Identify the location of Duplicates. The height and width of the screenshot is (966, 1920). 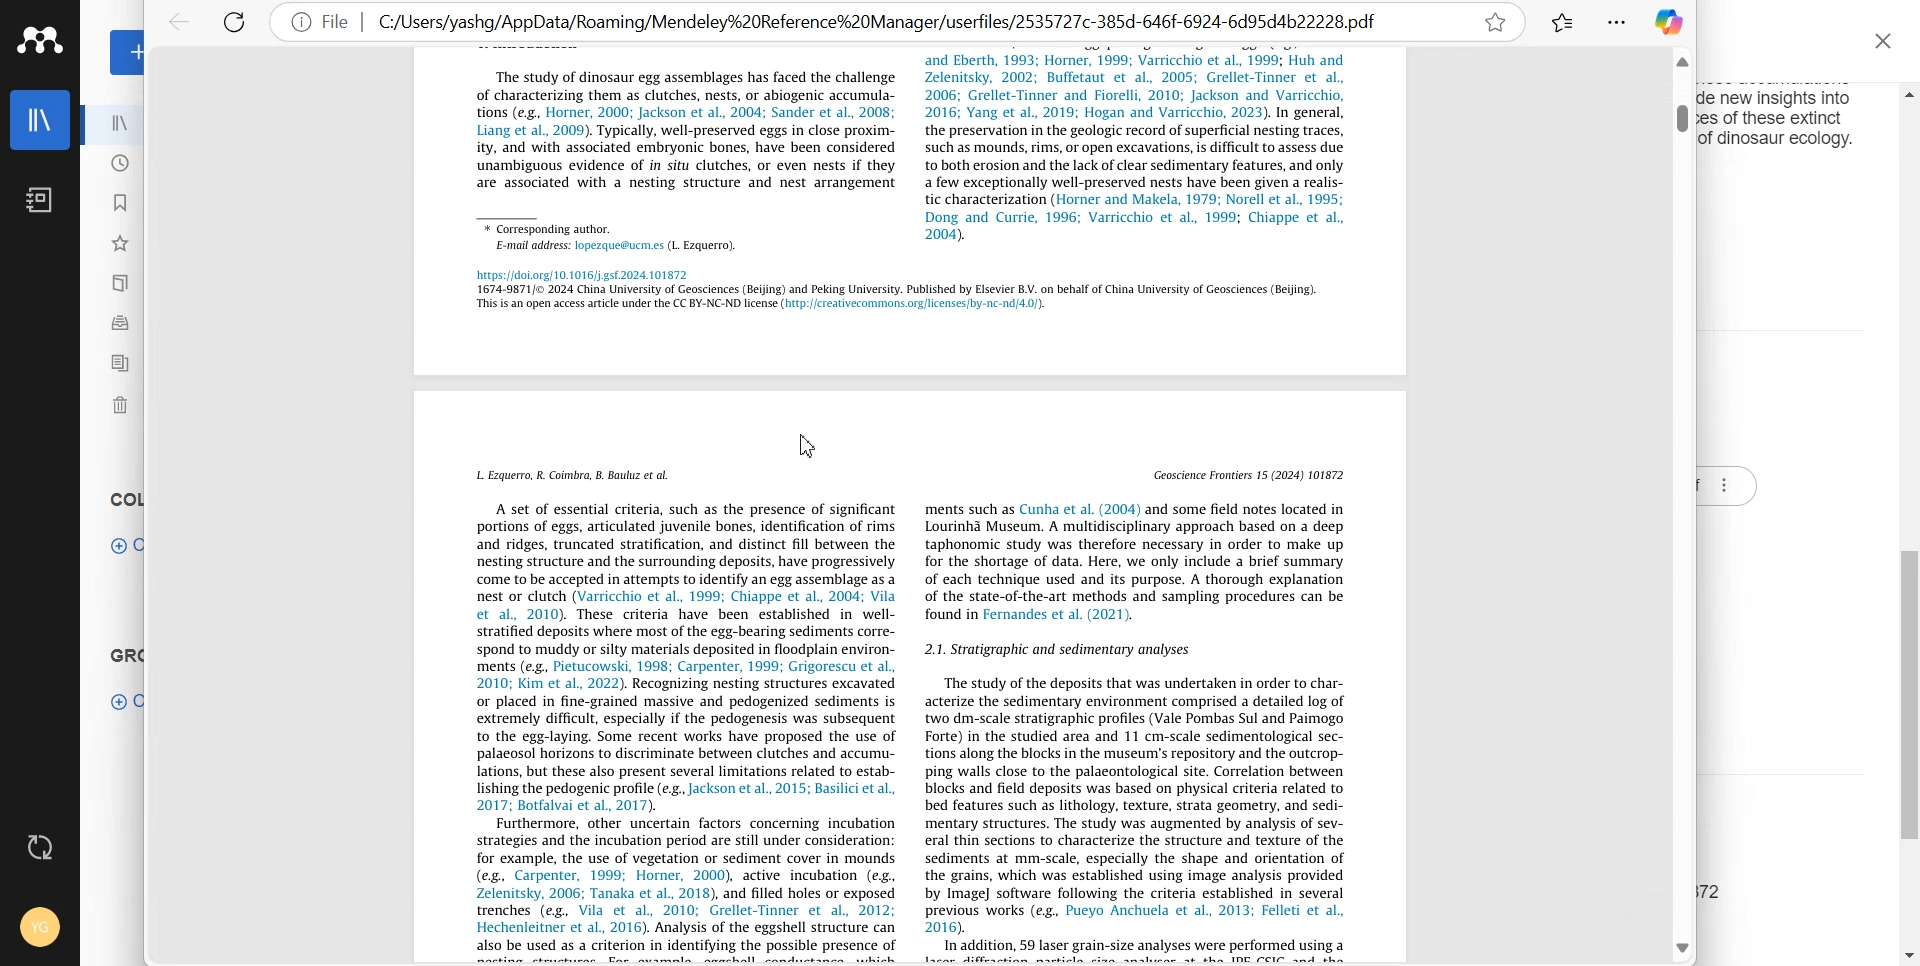
(121, 362).